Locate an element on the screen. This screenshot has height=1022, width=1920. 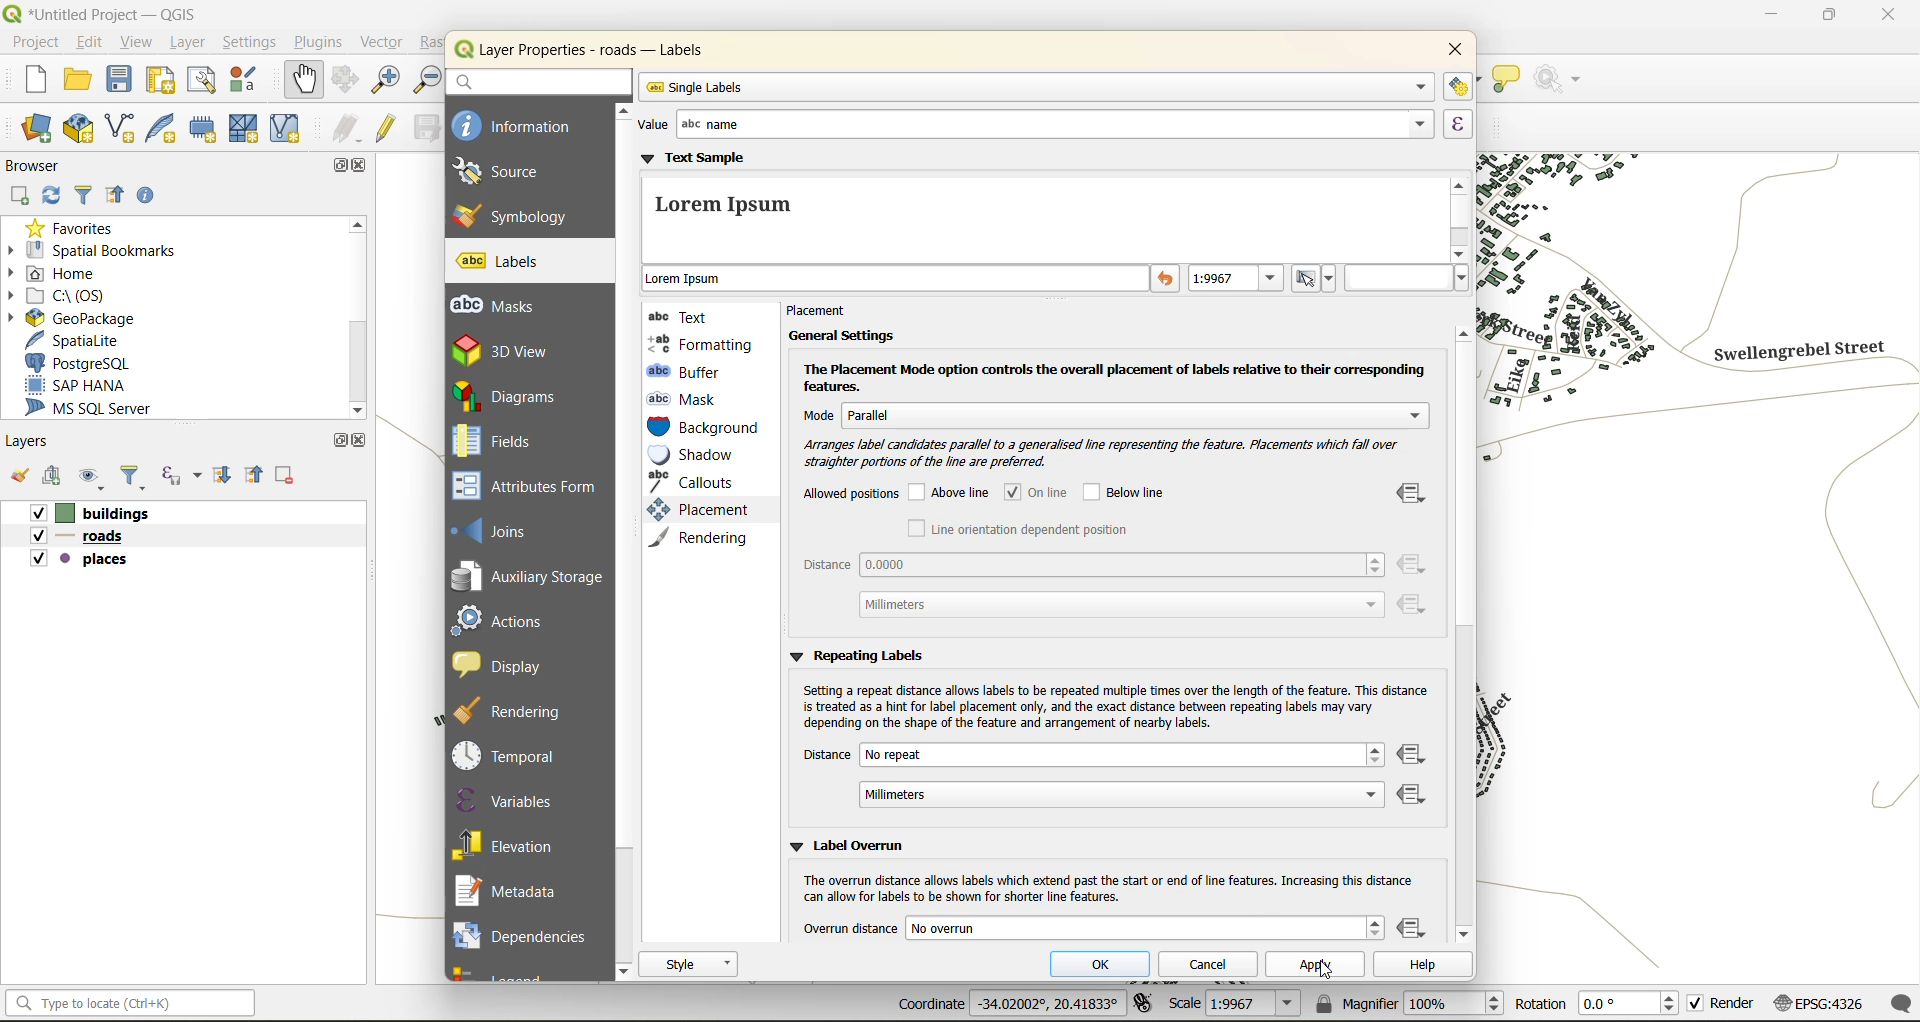
variables is located at coordinates (508, 800).